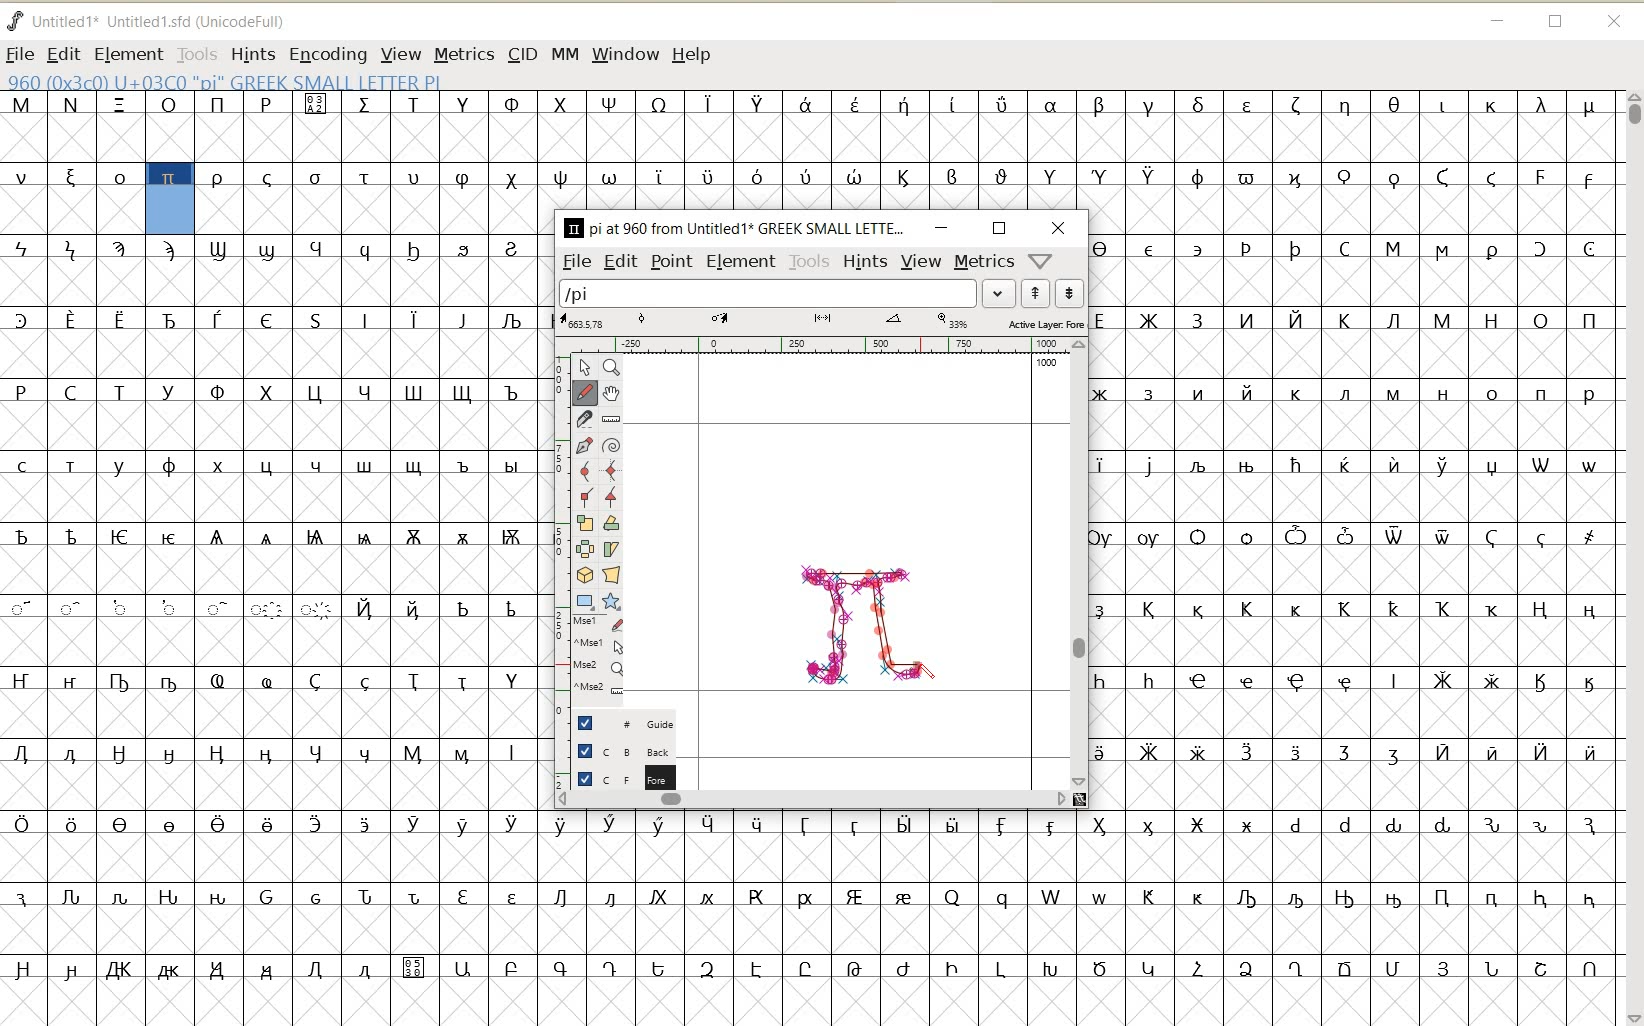  What do you see at coordinates (19, 54) in the screenshot?
I see `FILE` at bounding box center [19, 54].